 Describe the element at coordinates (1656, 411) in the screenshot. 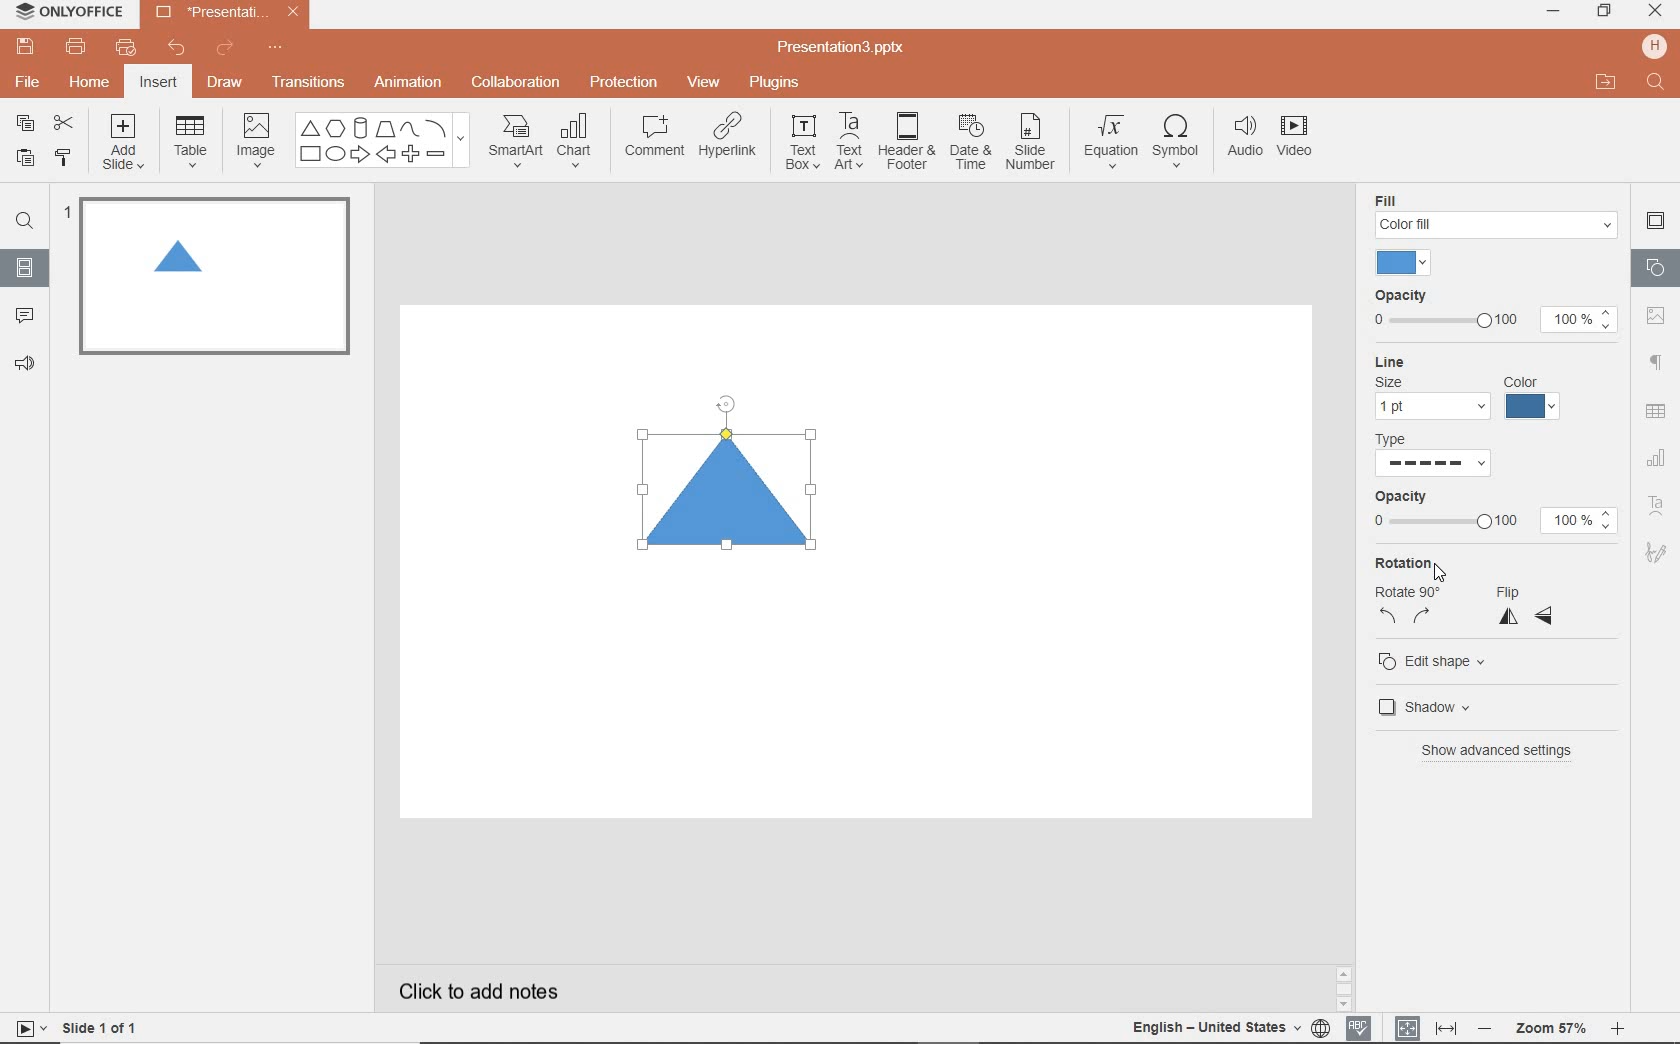

I see `TABLE SETTINGS` at that location.